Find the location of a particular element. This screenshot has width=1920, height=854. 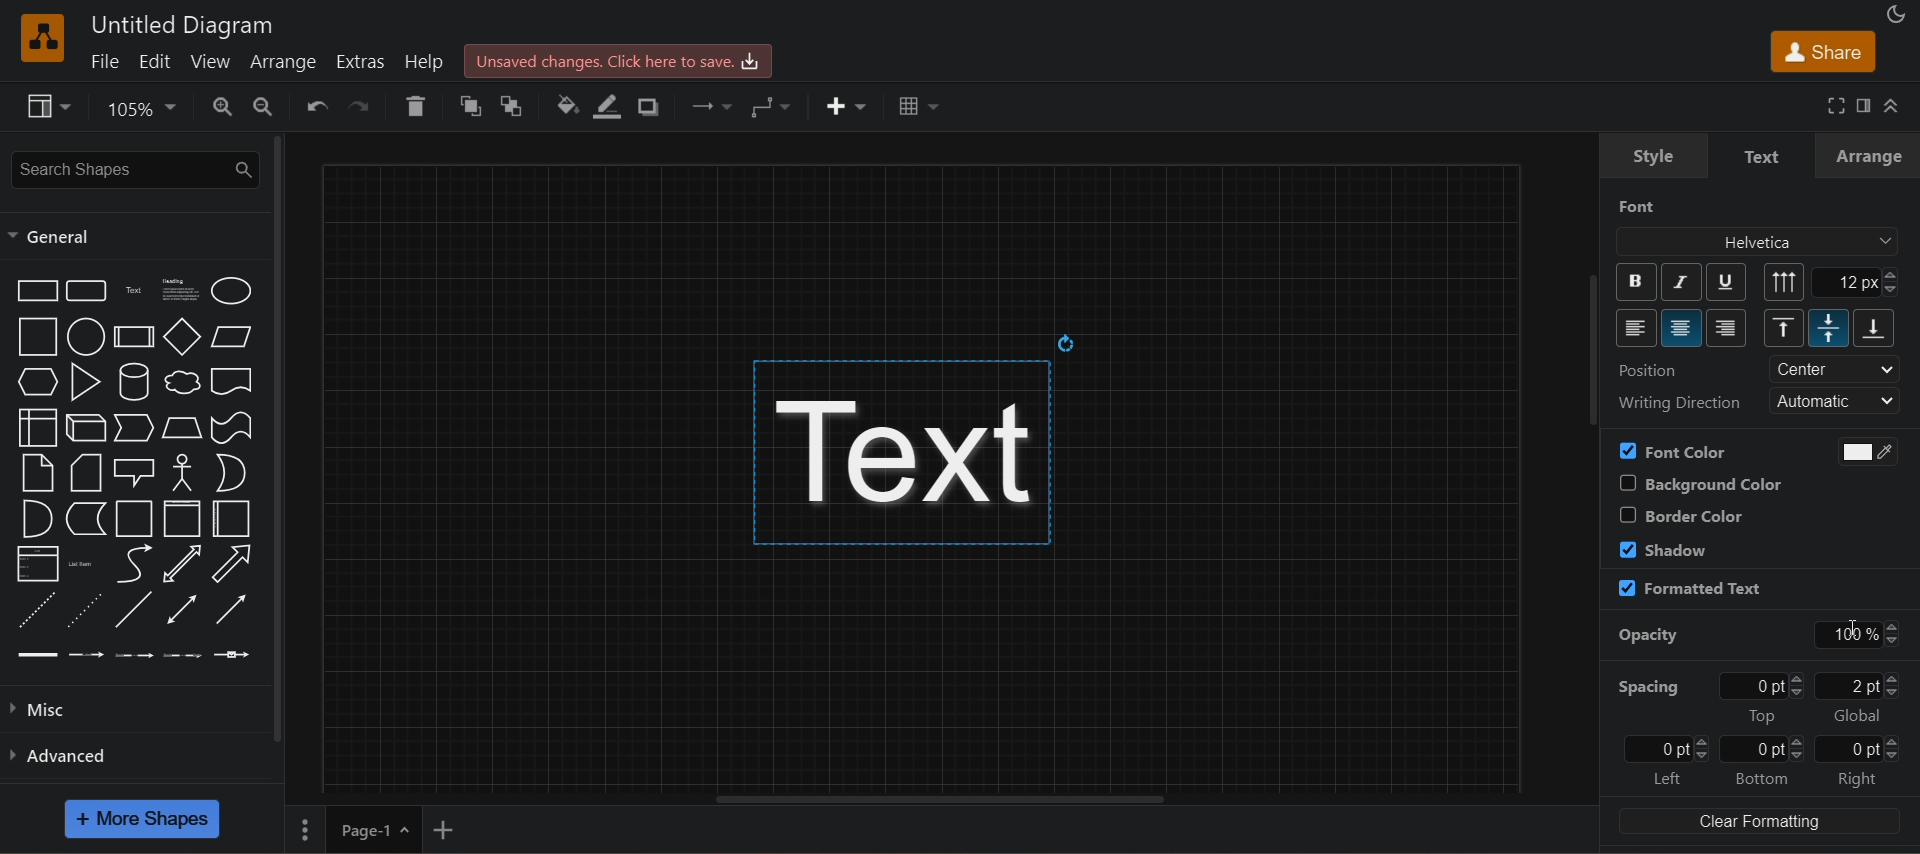

middle is located at coordinates (1828, 328).